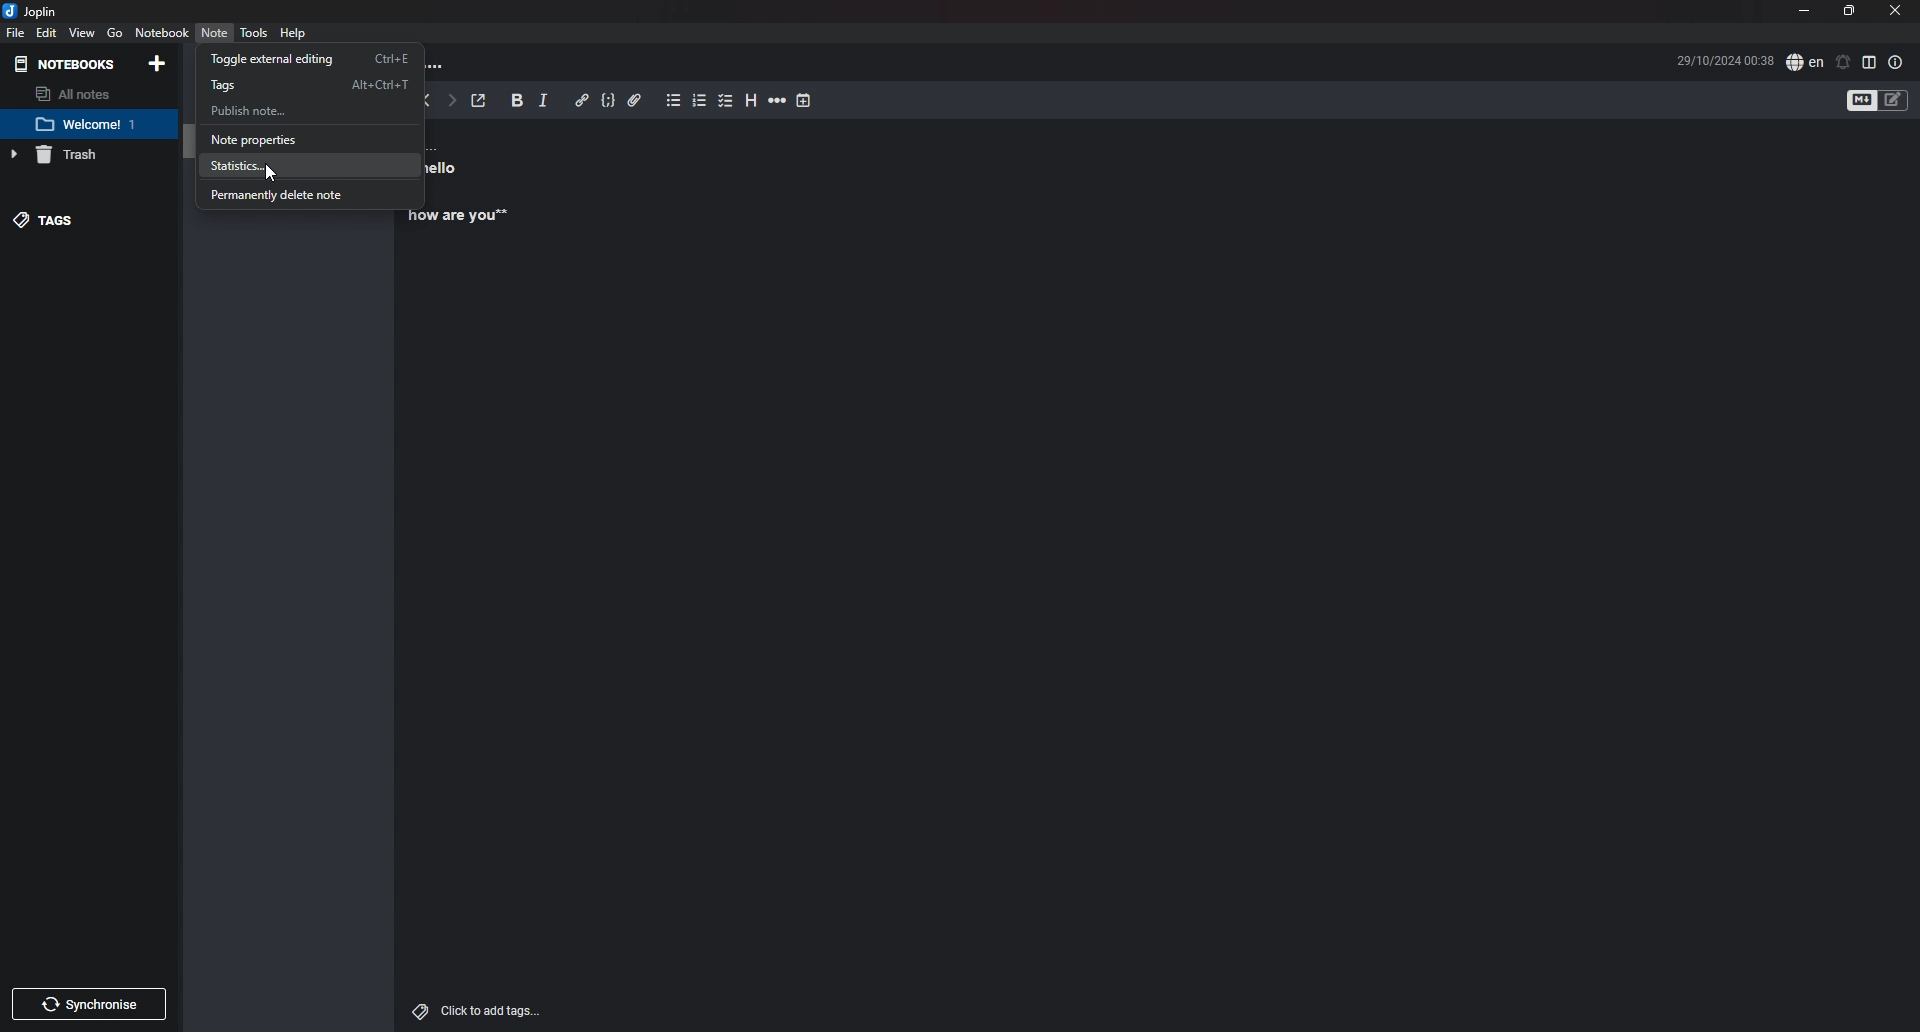  What do you see at coordinates (254, 33) in the screenshot?
I see `Tools` at bounding box center [254, 33].